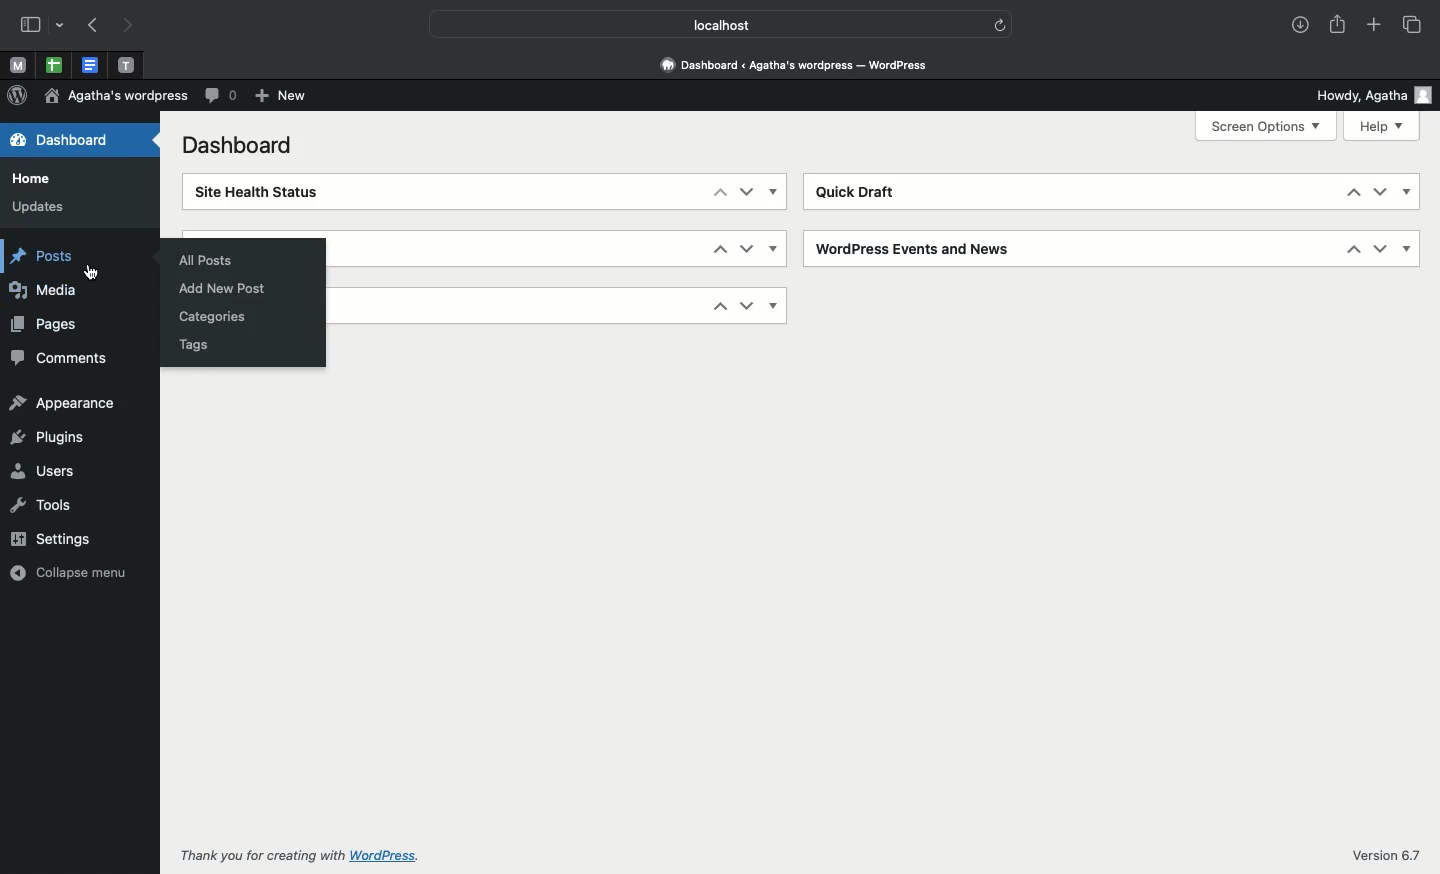  What do you see at coordinates (1385, 853) in the screenshot?
I see `Version 6.7` at bounding box center [1385, 853].